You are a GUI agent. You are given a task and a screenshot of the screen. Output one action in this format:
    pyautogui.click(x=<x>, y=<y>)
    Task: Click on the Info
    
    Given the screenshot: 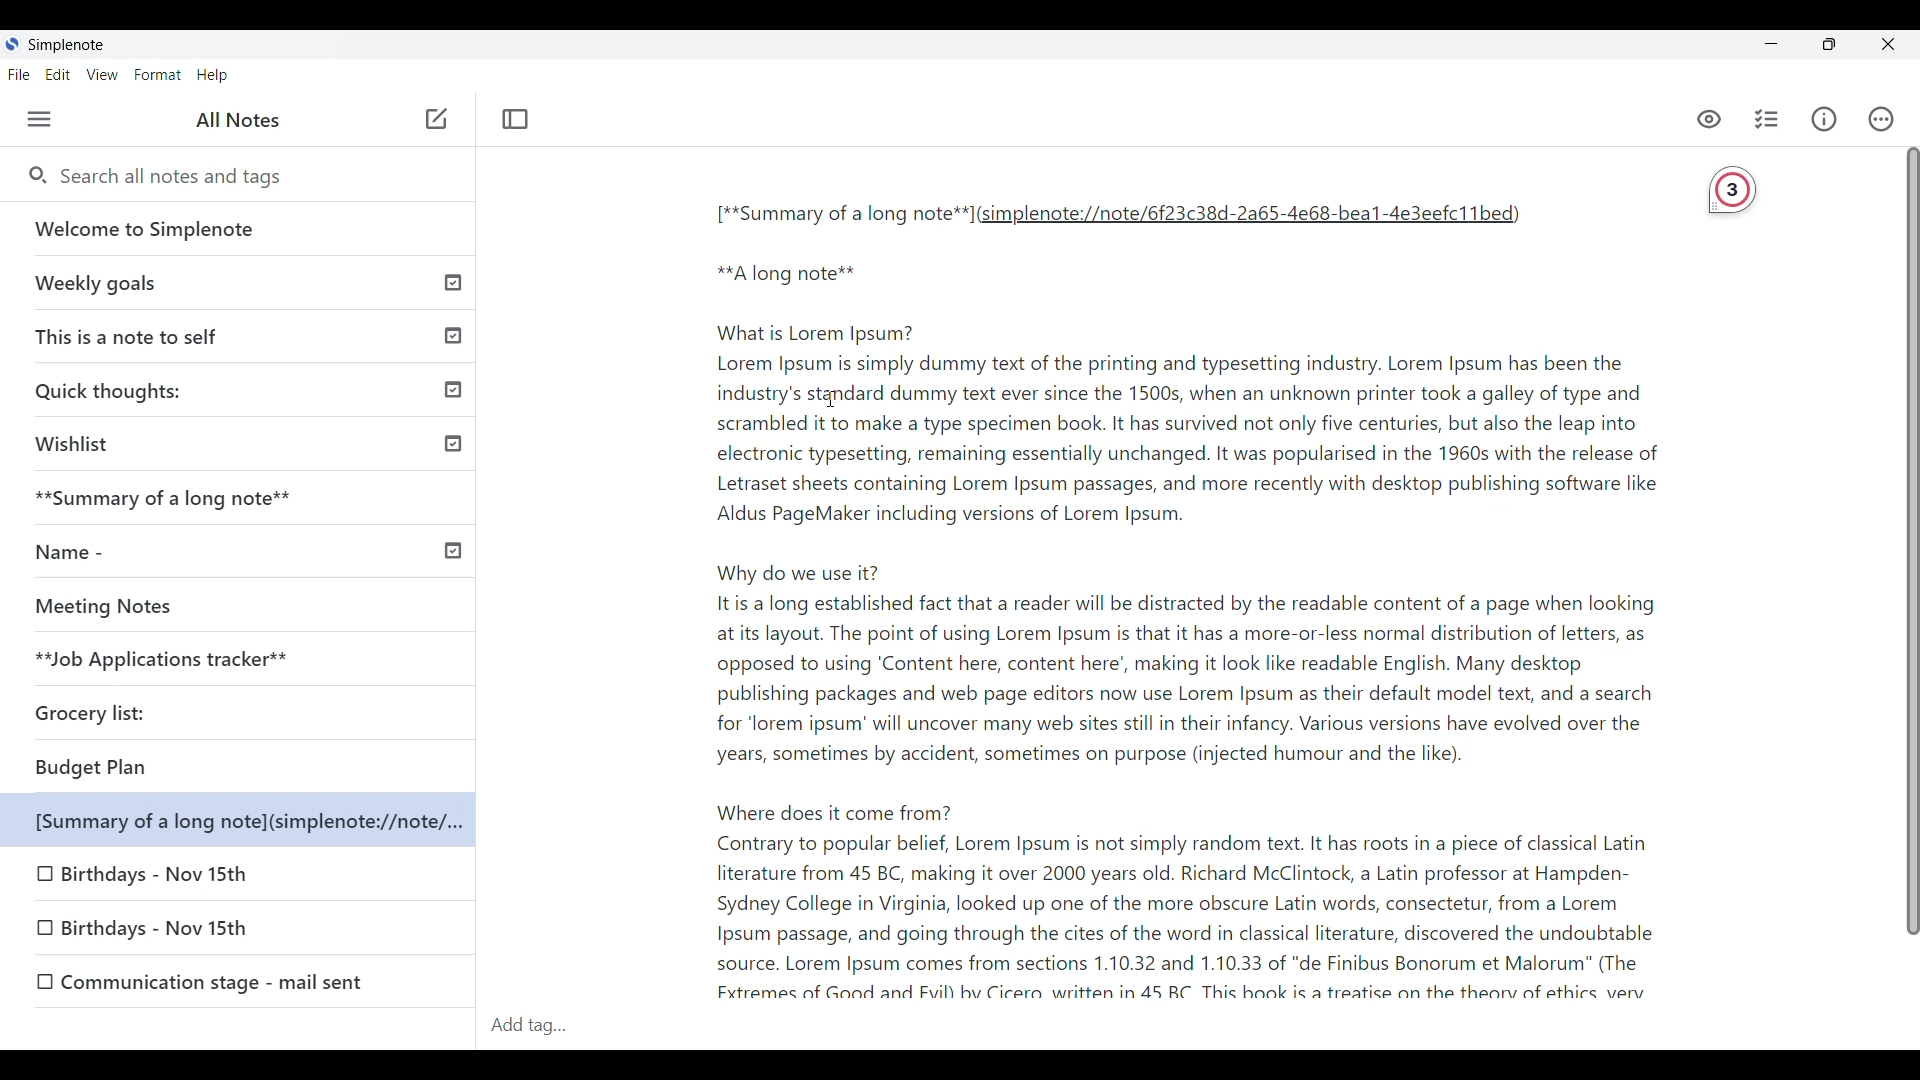 What is the action you would take?
    pyautogui.click(x=1824, y=119)
    